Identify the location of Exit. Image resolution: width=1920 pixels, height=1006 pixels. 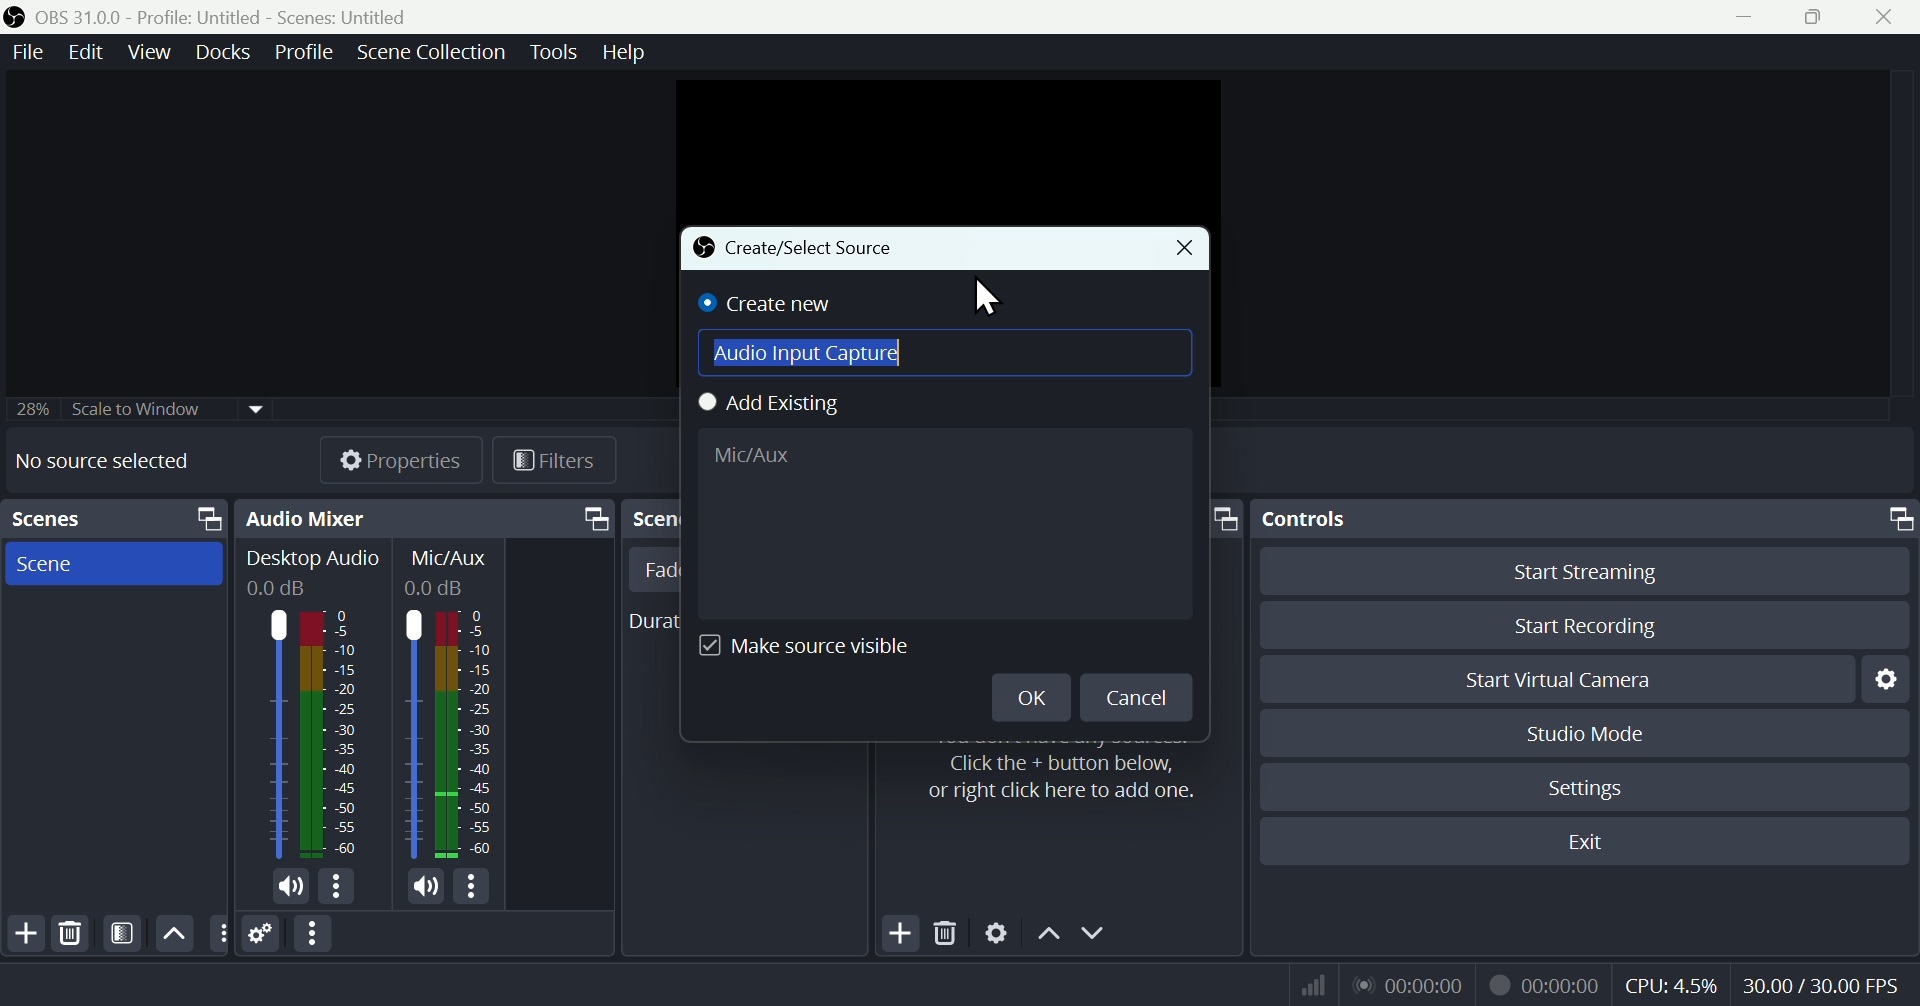
(1597, 842).